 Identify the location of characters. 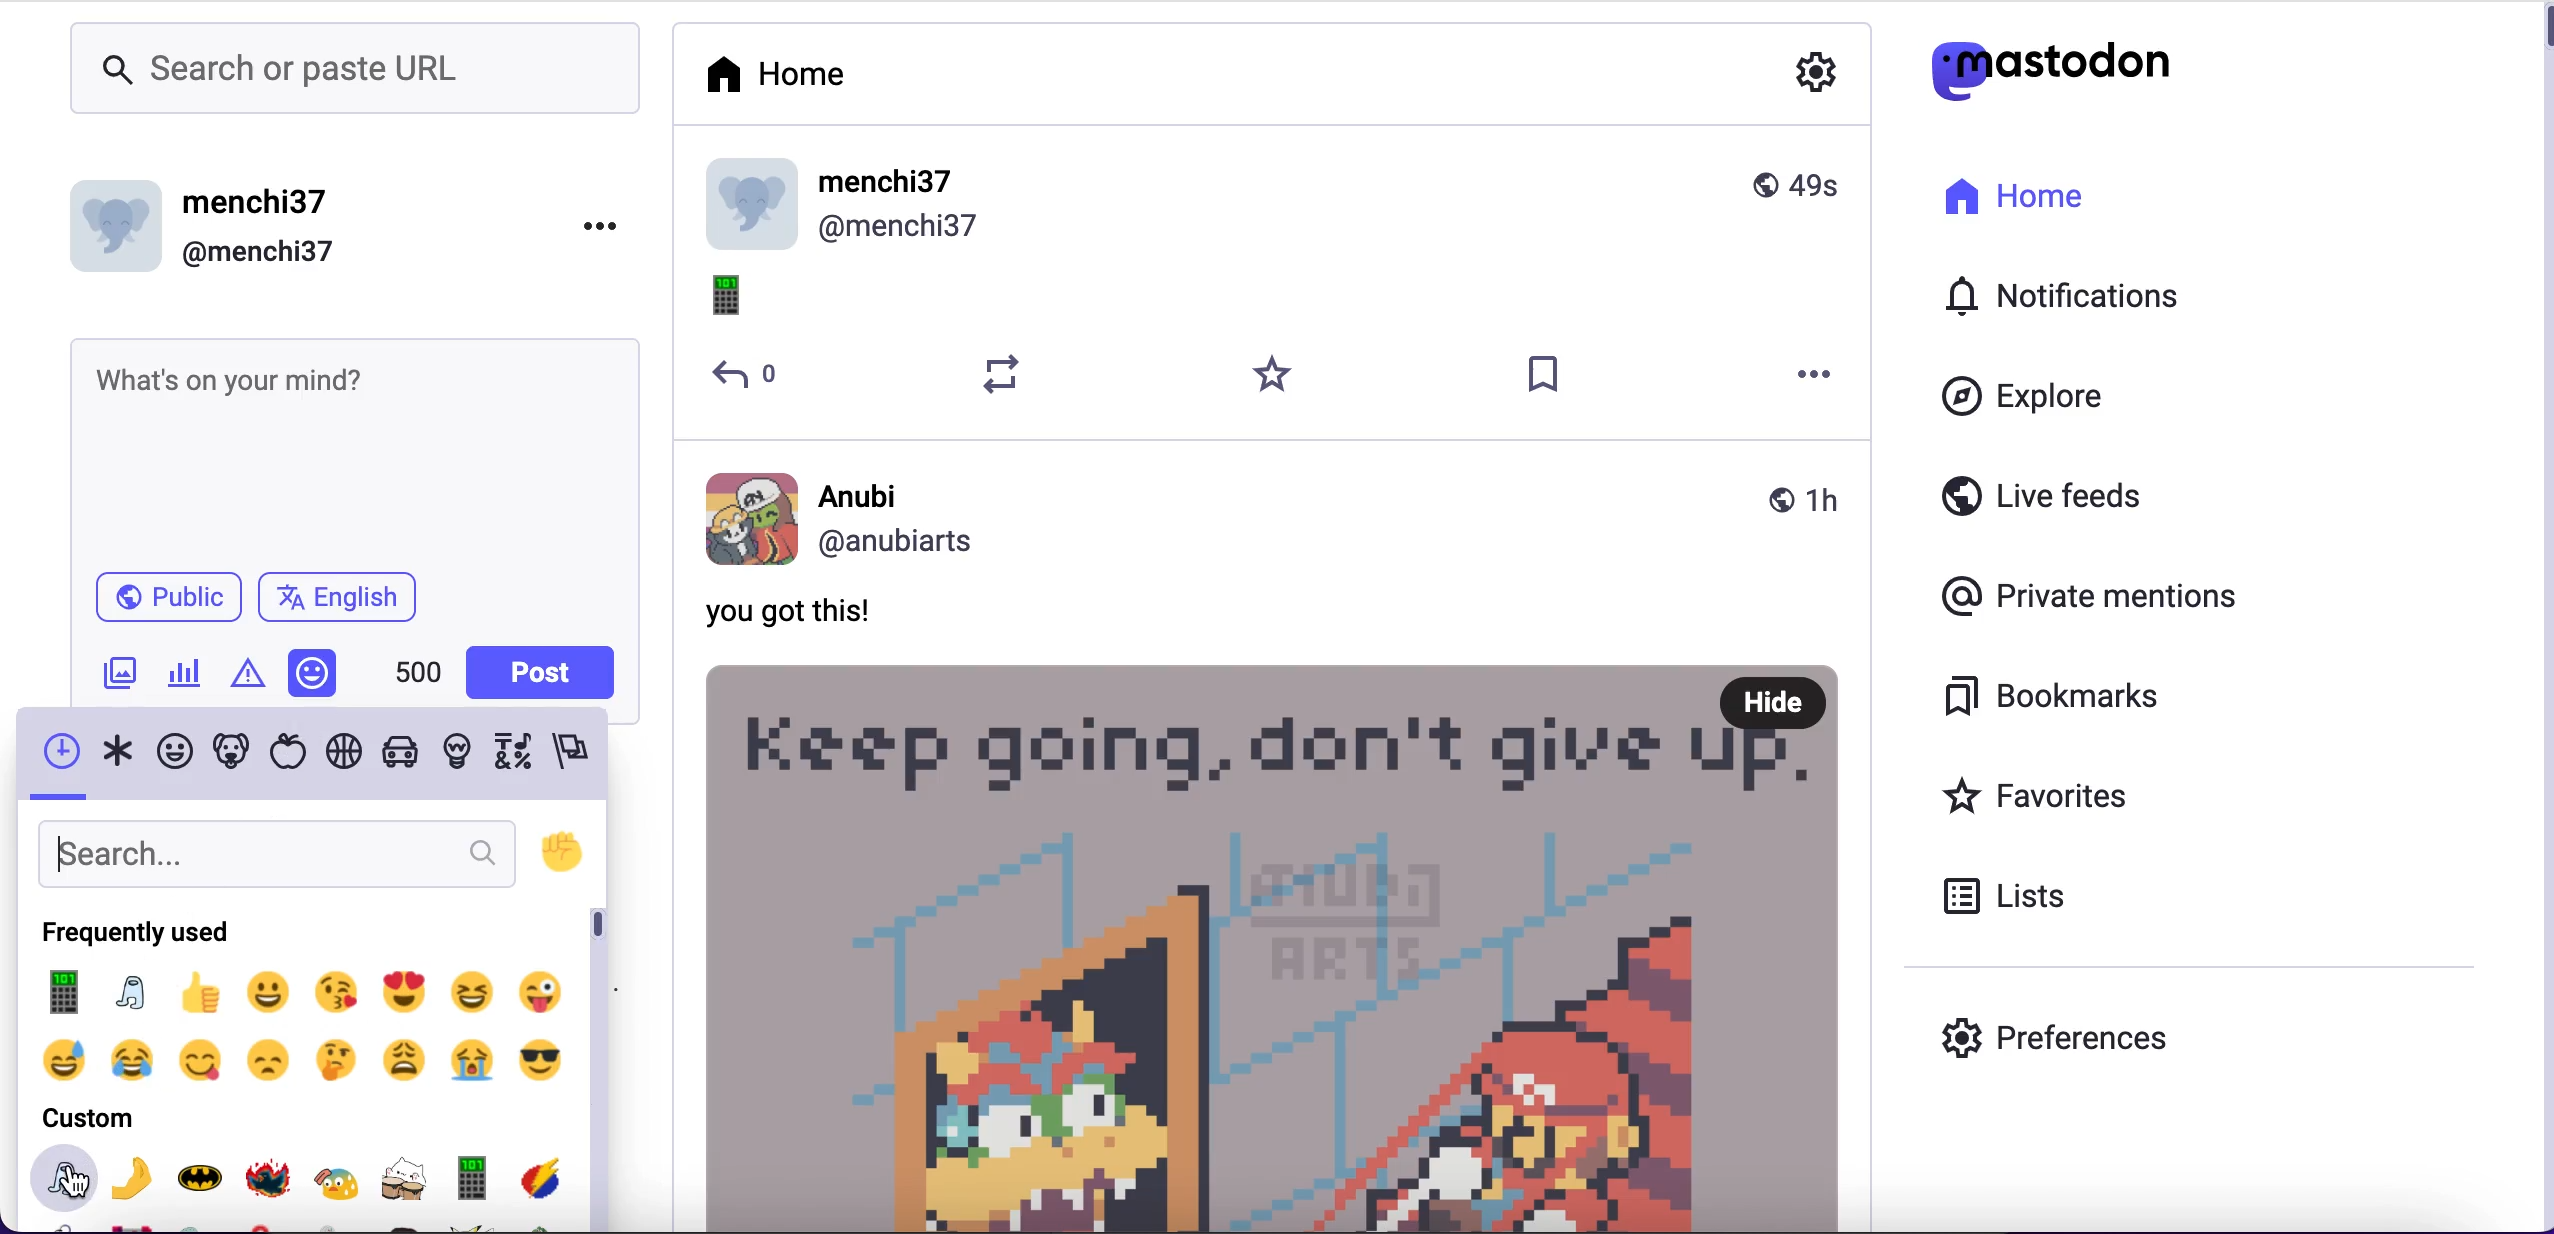
(421, 674).